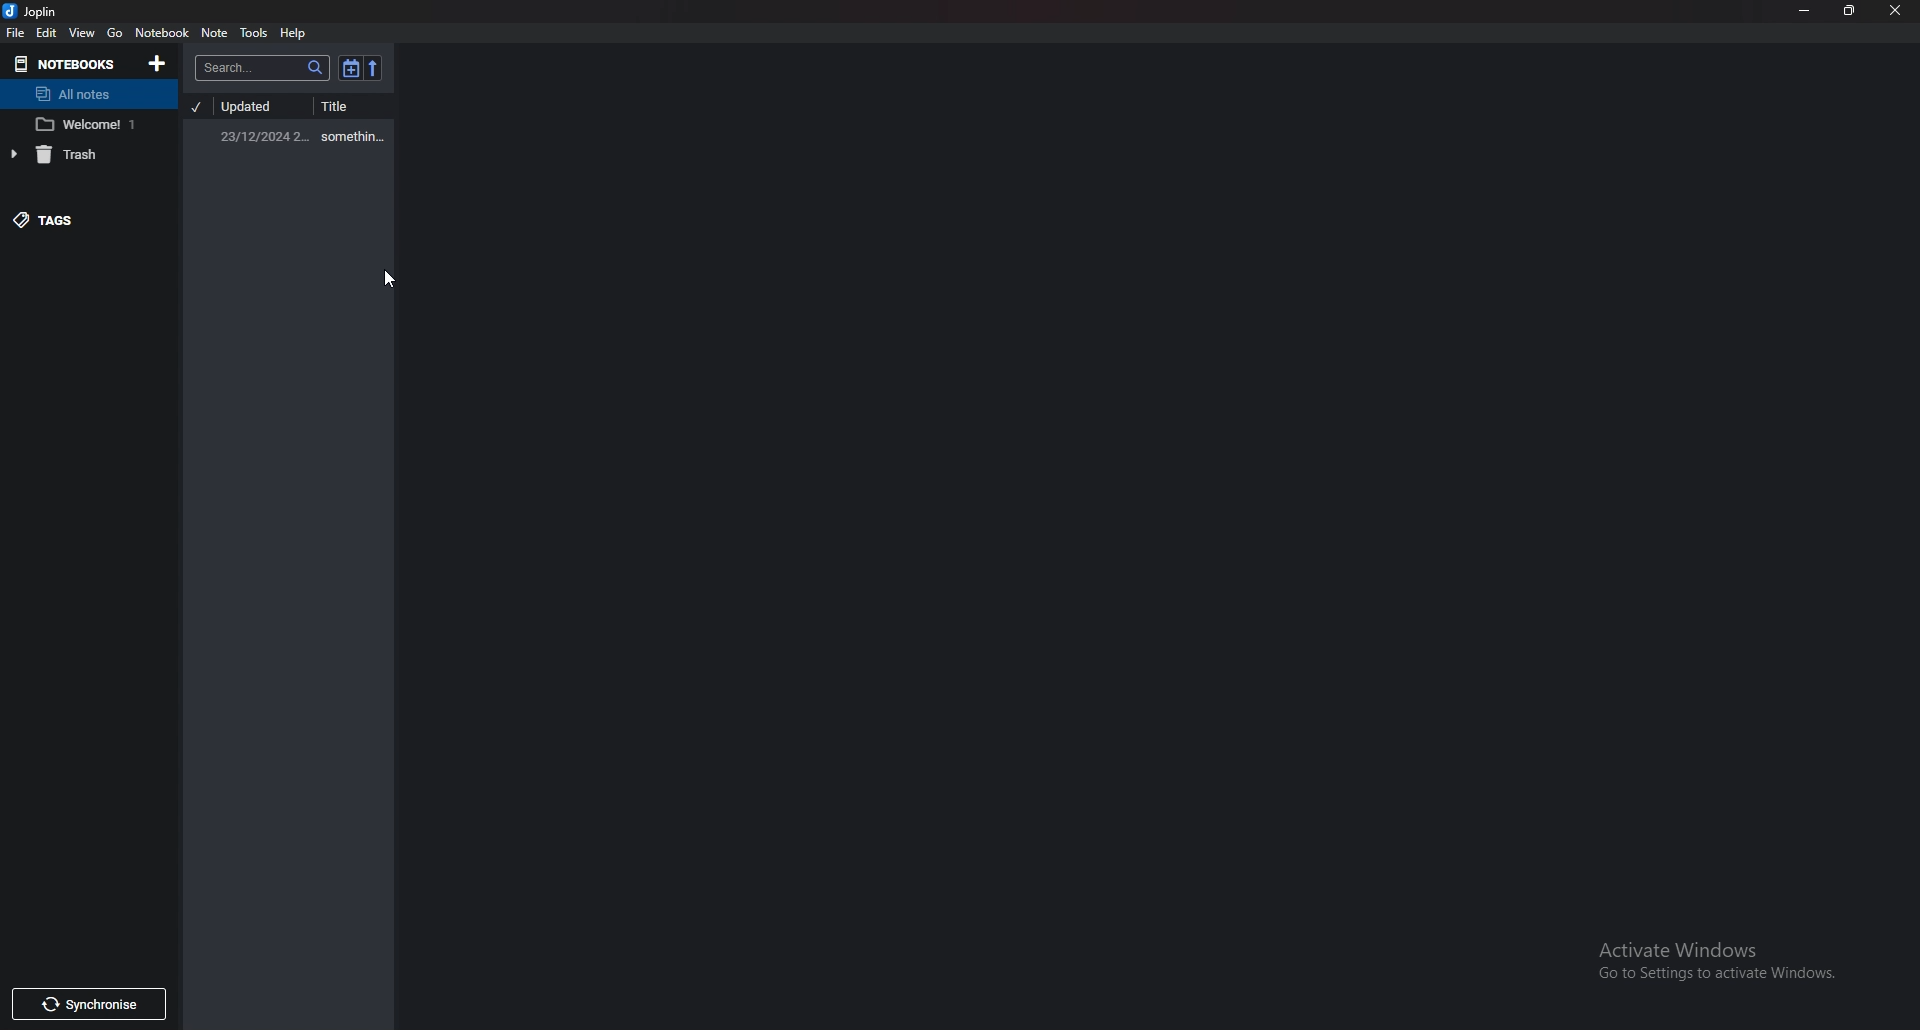 The image size is (1920, 1030). Describe the element at coordinates (1807, 11) in the screenshot. I see `Minimize` at that location.